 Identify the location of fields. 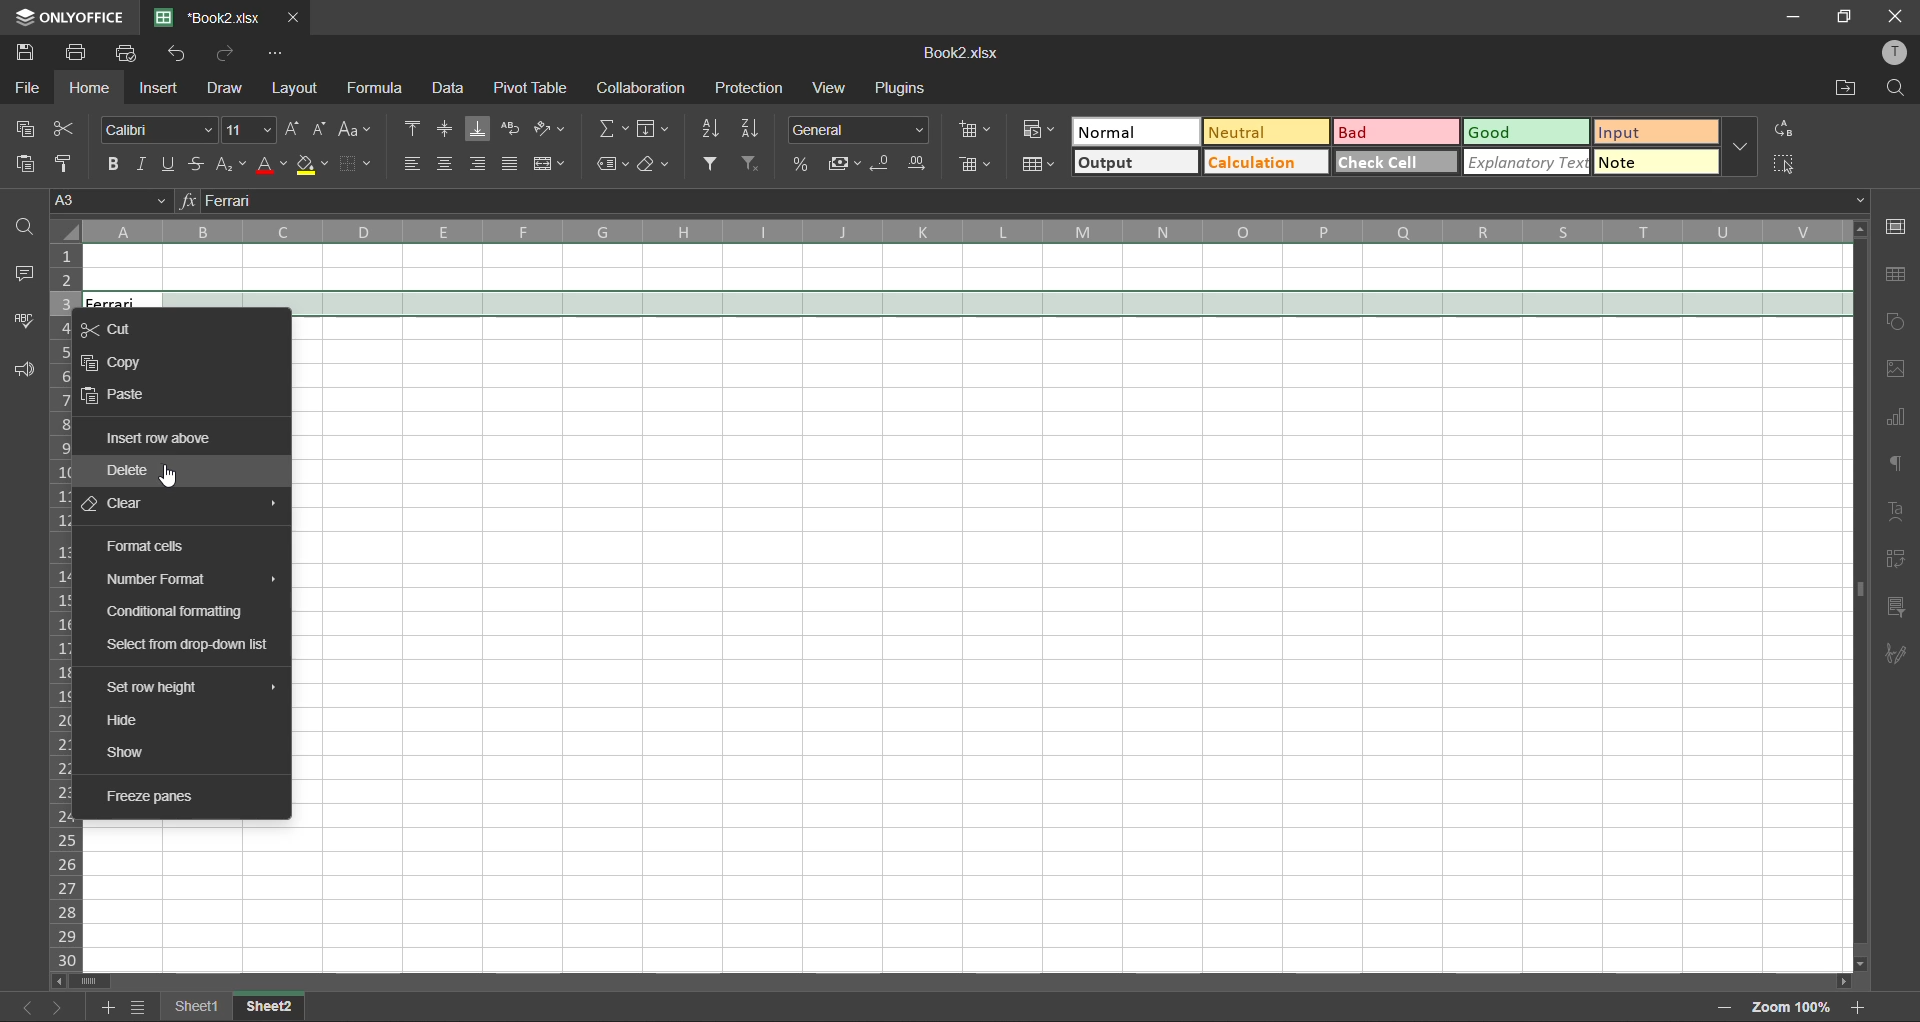
(657, 128).